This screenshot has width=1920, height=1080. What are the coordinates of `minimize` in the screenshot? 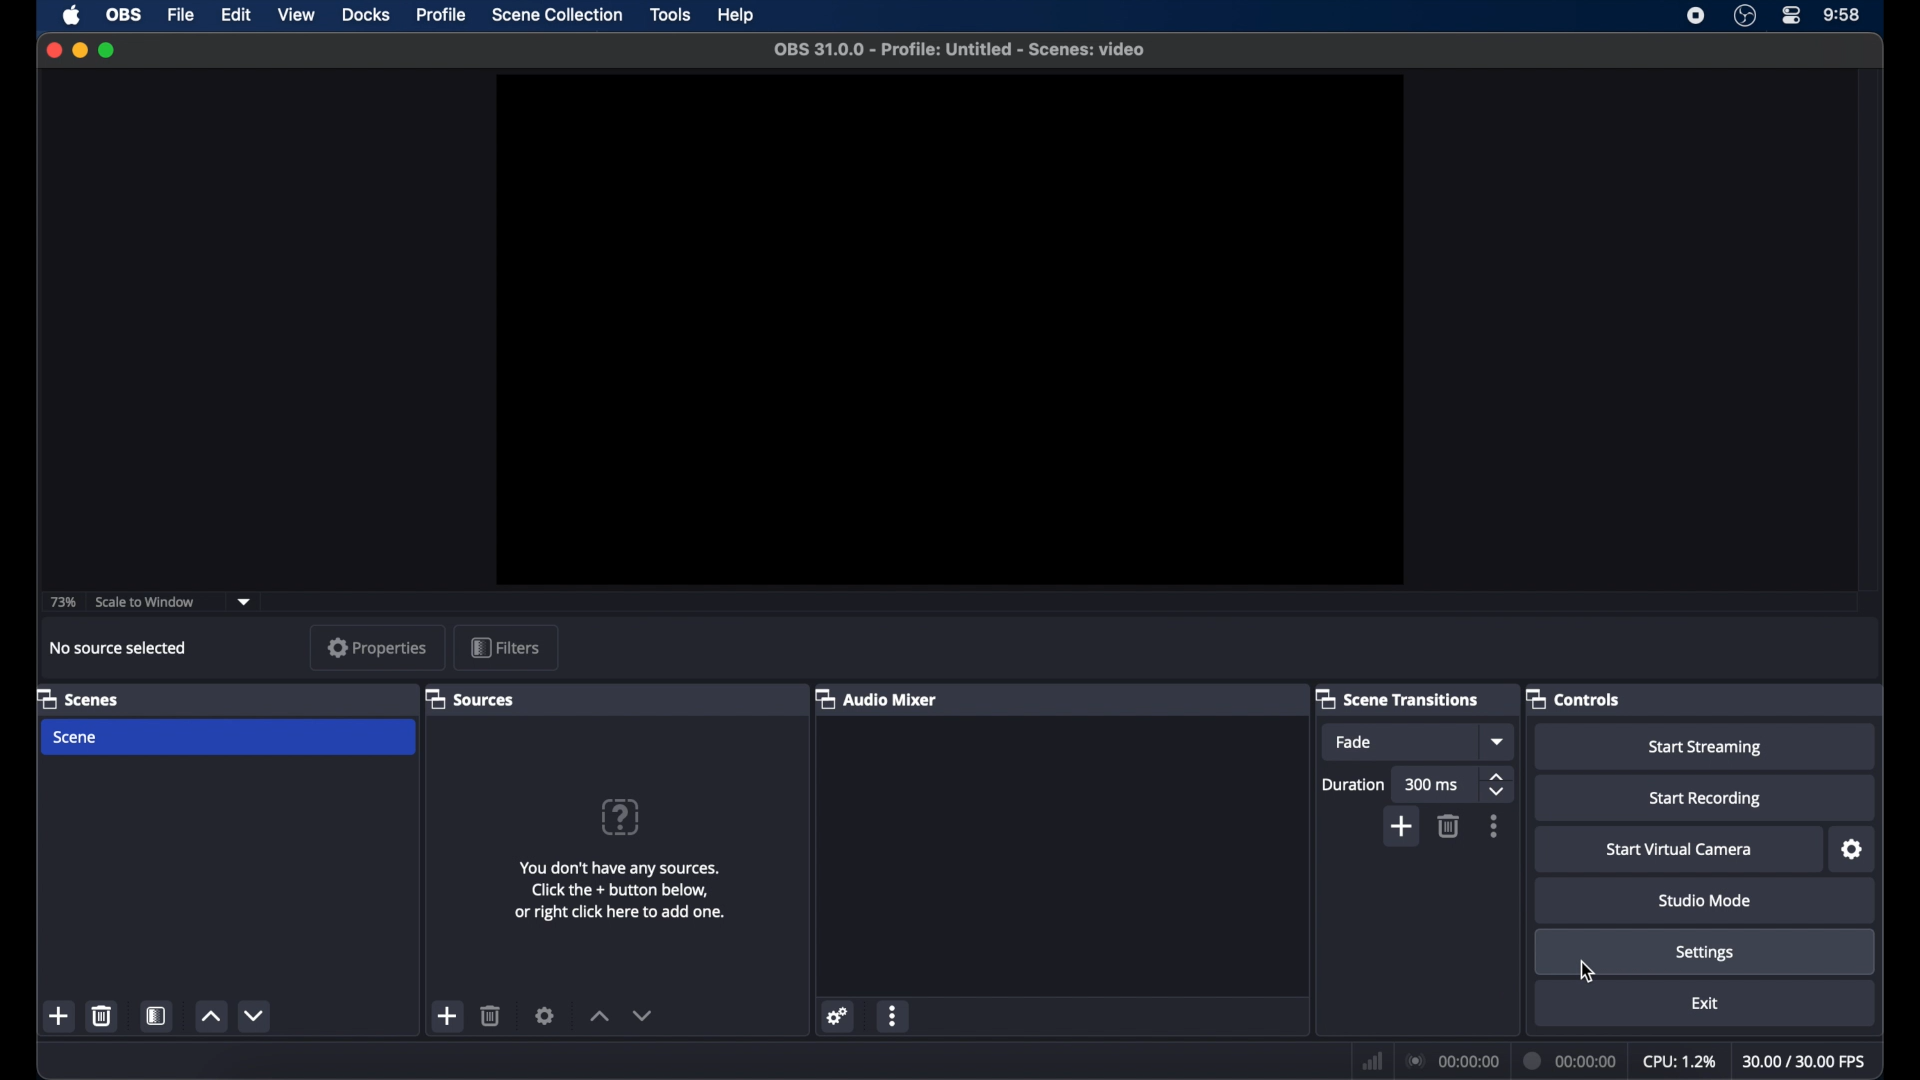 It's located at (80, 50).